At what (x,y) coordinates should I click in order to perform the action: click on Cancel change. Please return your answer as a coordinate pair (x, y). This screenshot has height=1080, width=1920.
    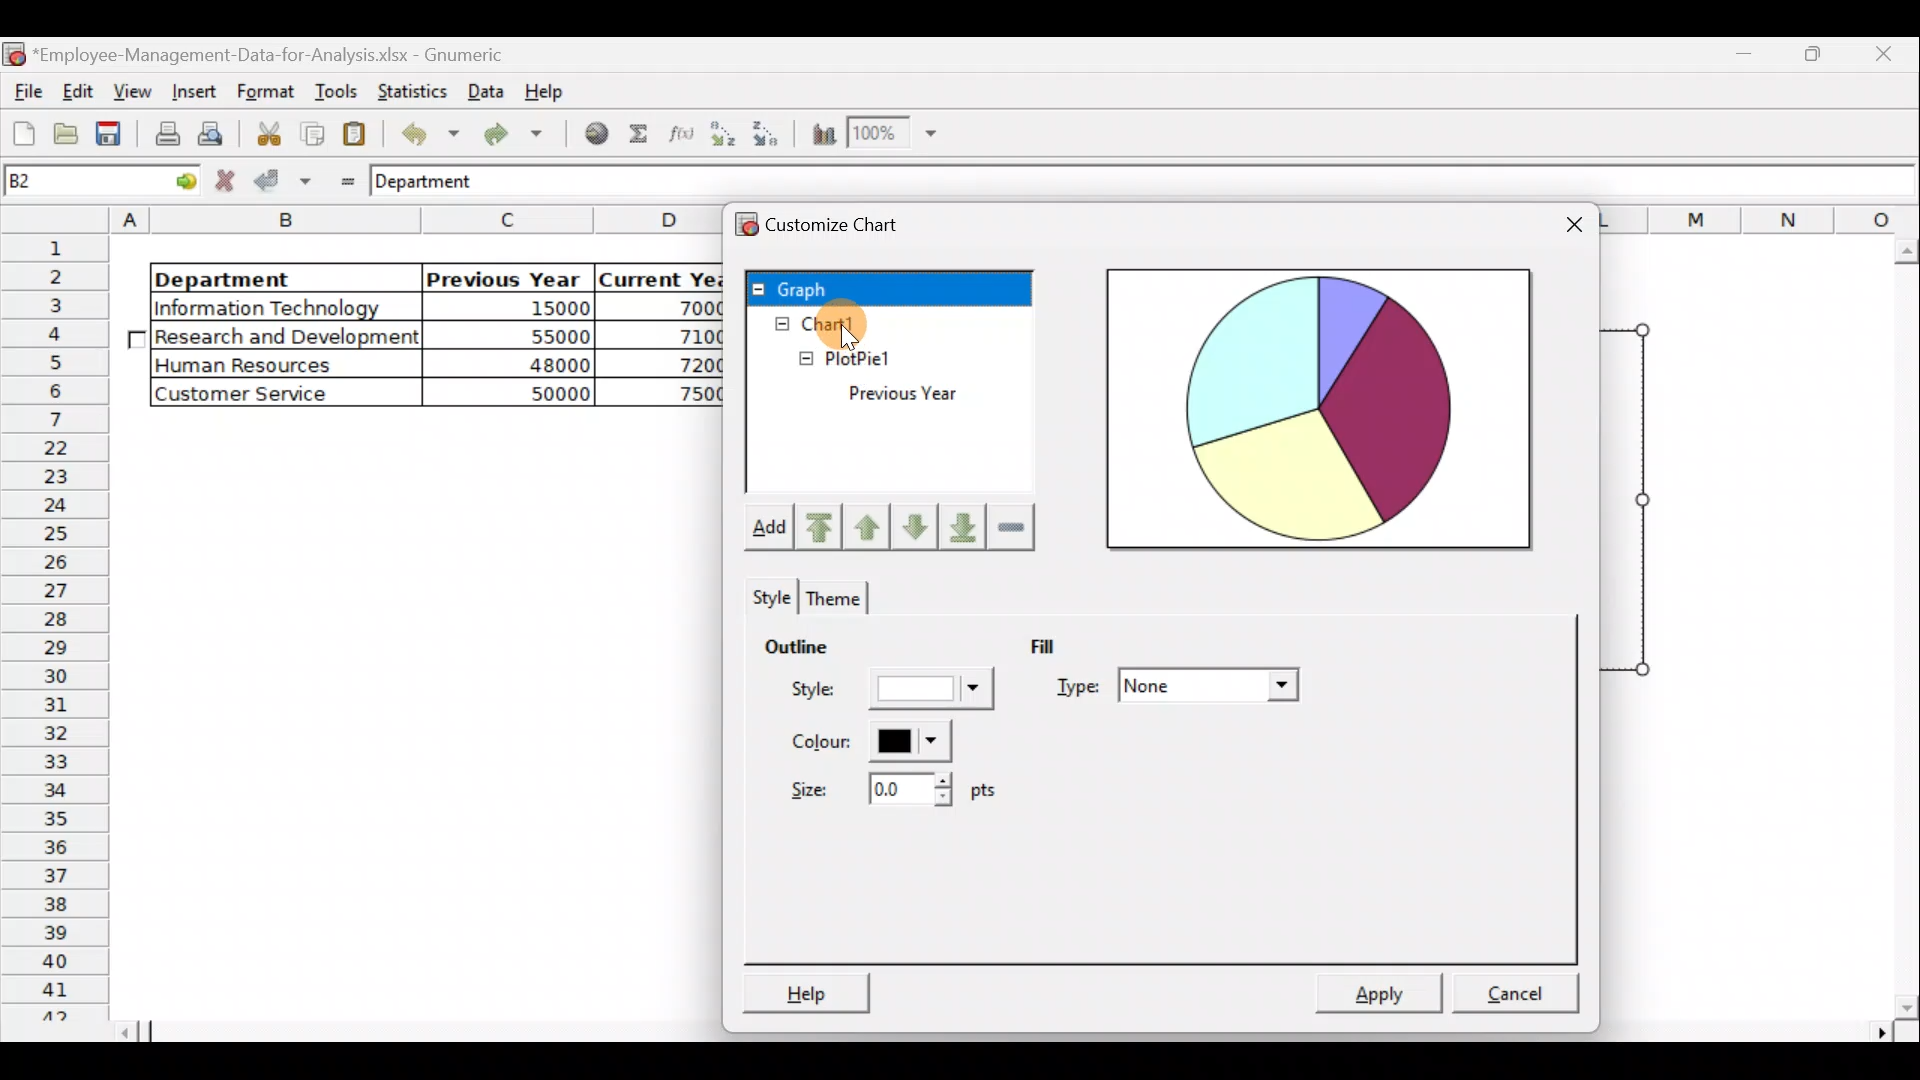
    Looking at the image, I should click on (227, 182).